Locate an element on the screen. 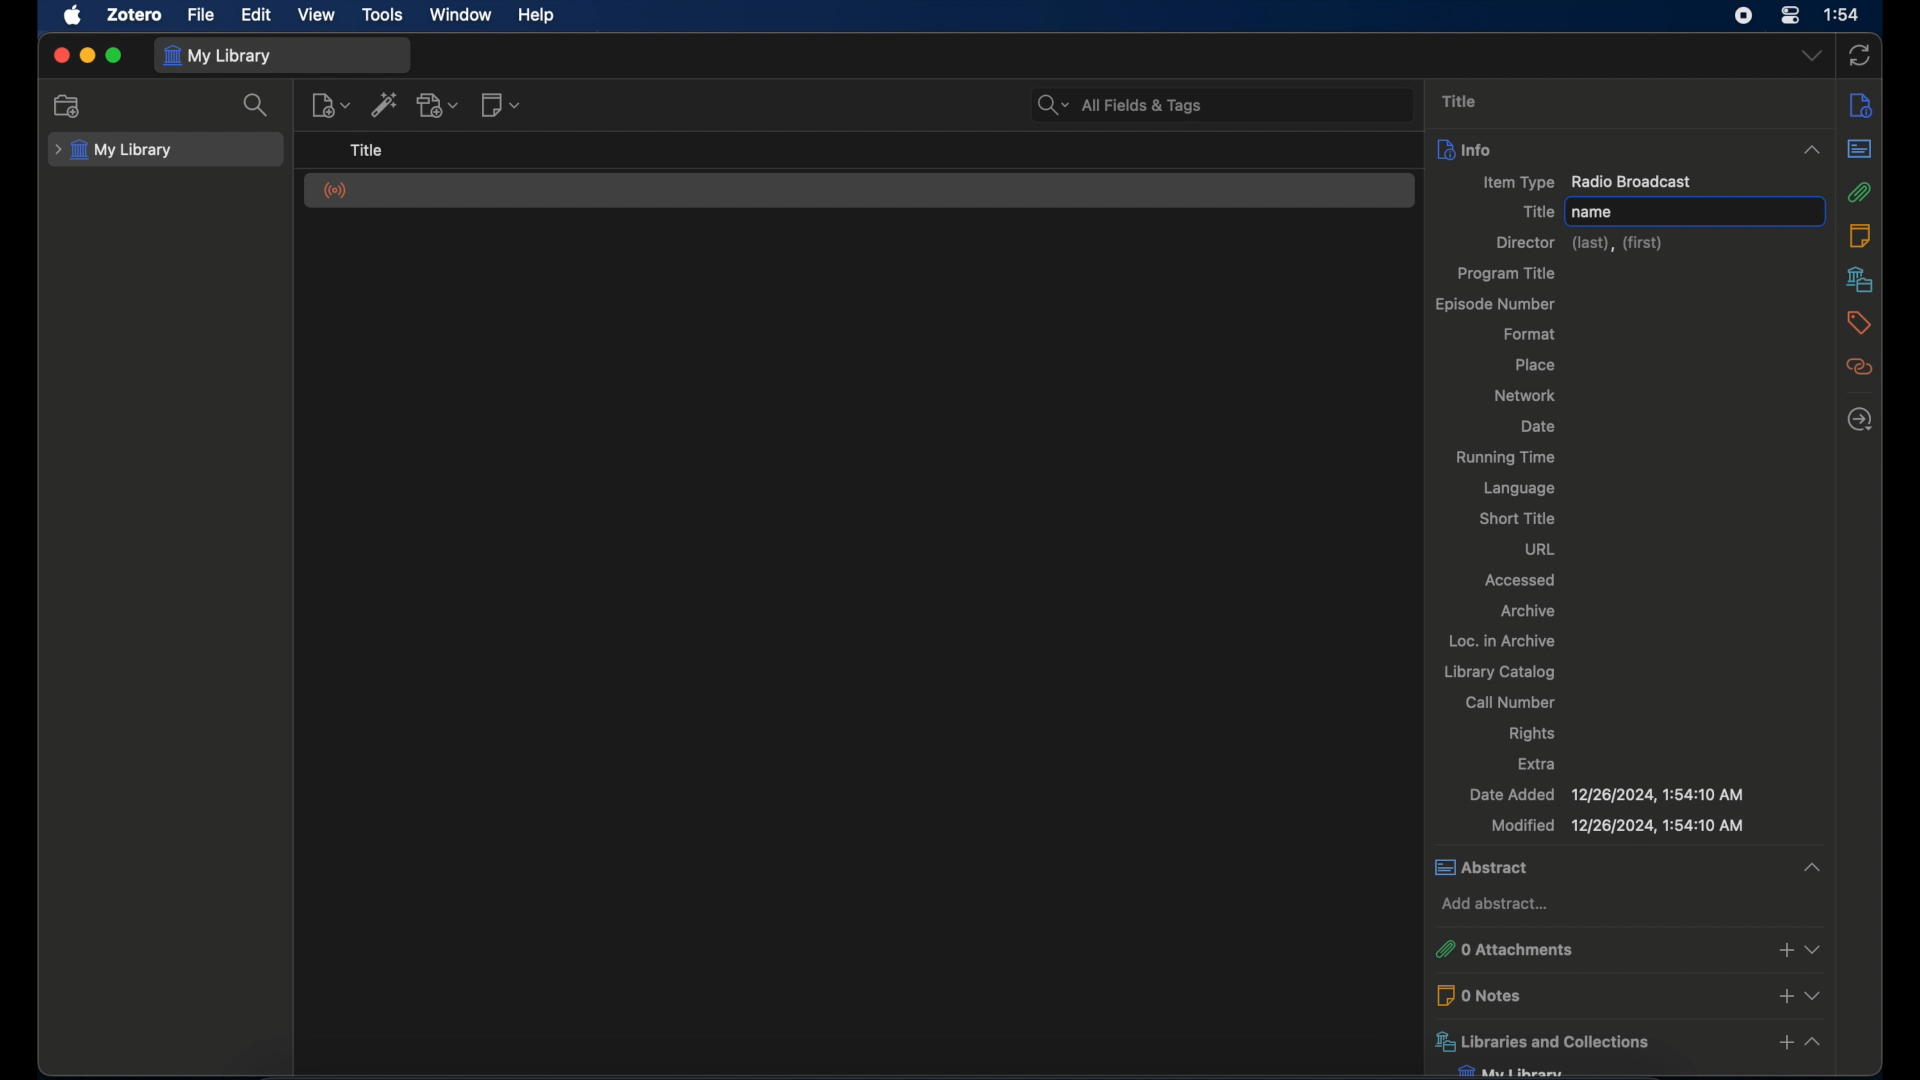  running time is located at coordinates (1505, 458).